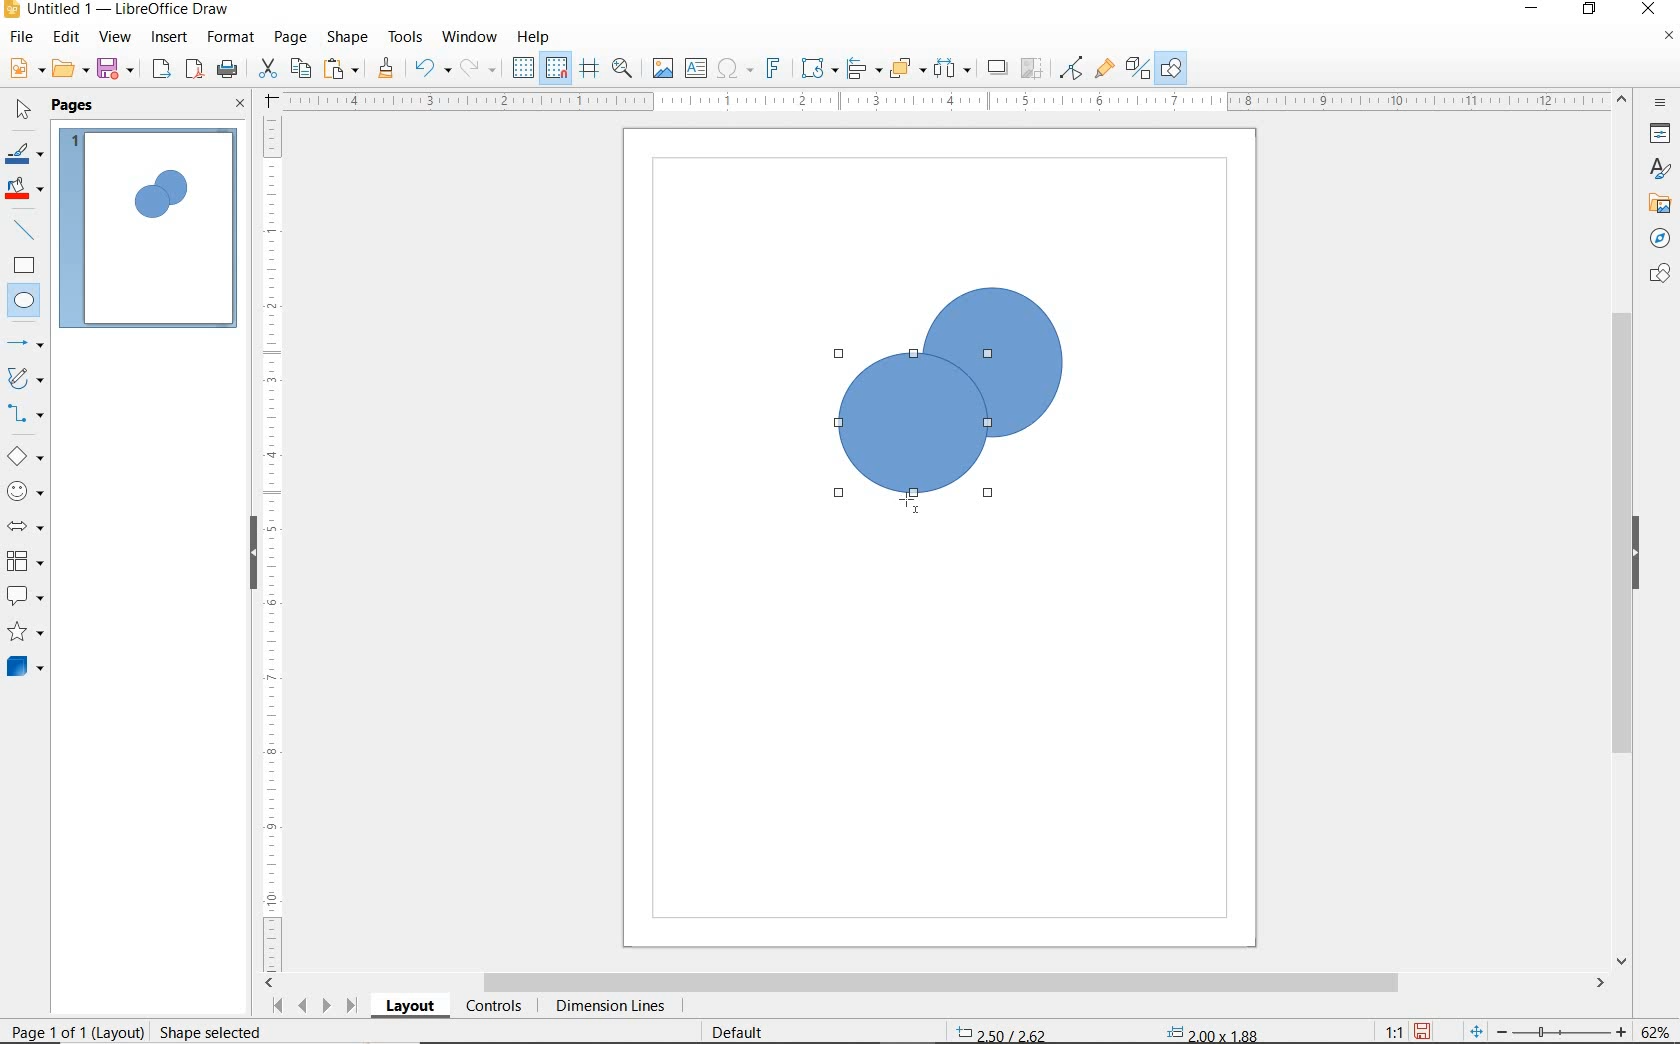  I want to click on SAVE, so click(118, 69).